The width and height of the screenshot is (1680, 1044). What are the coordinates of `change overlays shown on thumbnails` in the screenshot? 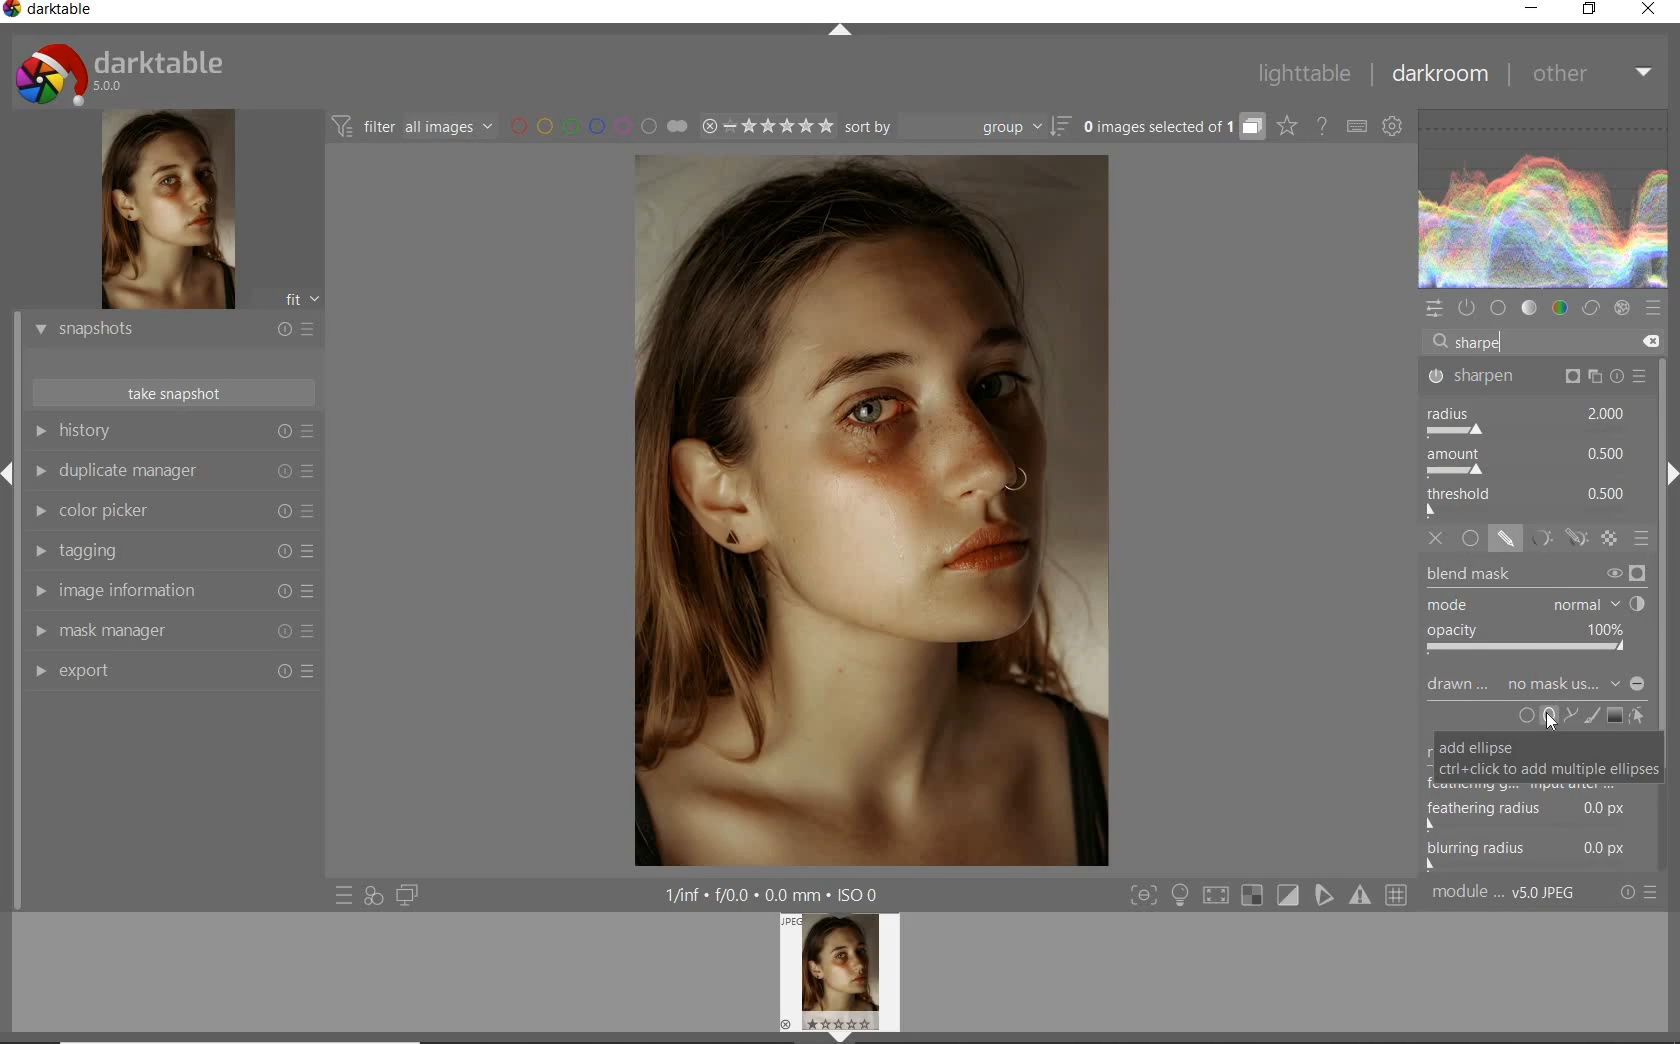 It's located at (1286, 127).